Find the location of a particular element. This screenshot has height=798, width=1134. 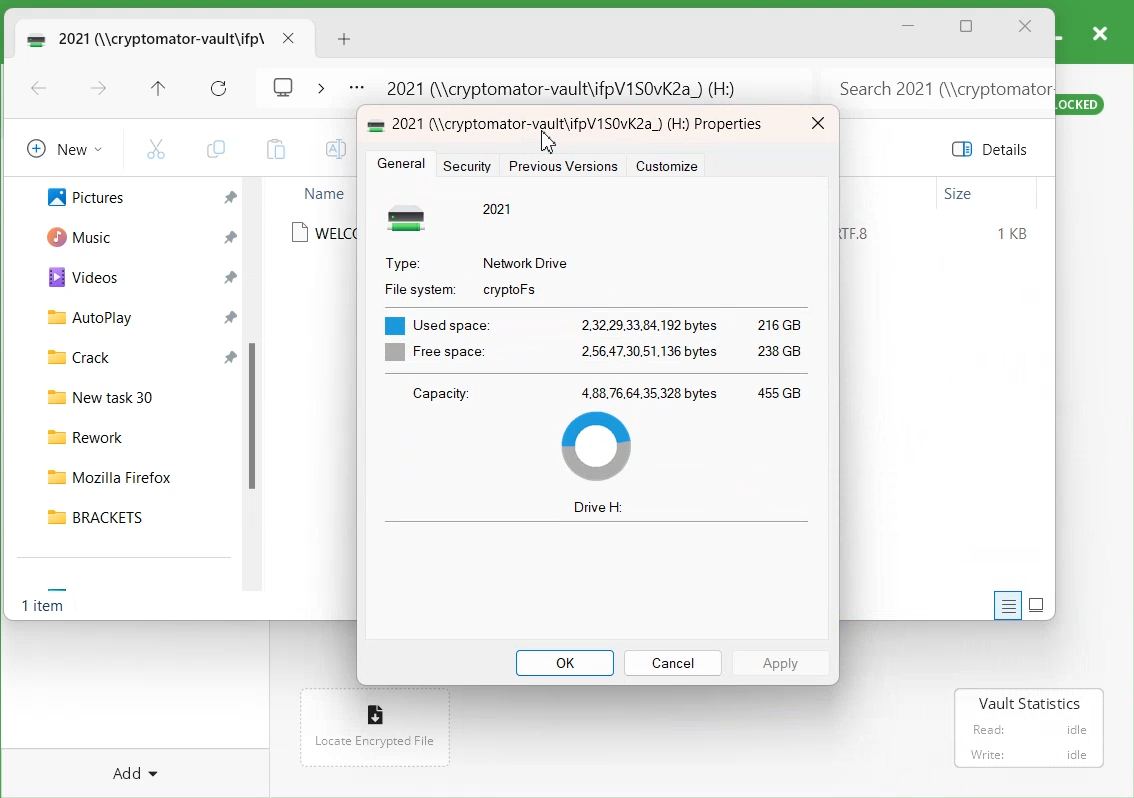

Welcome.rtf is located at coordinates (323, 233).